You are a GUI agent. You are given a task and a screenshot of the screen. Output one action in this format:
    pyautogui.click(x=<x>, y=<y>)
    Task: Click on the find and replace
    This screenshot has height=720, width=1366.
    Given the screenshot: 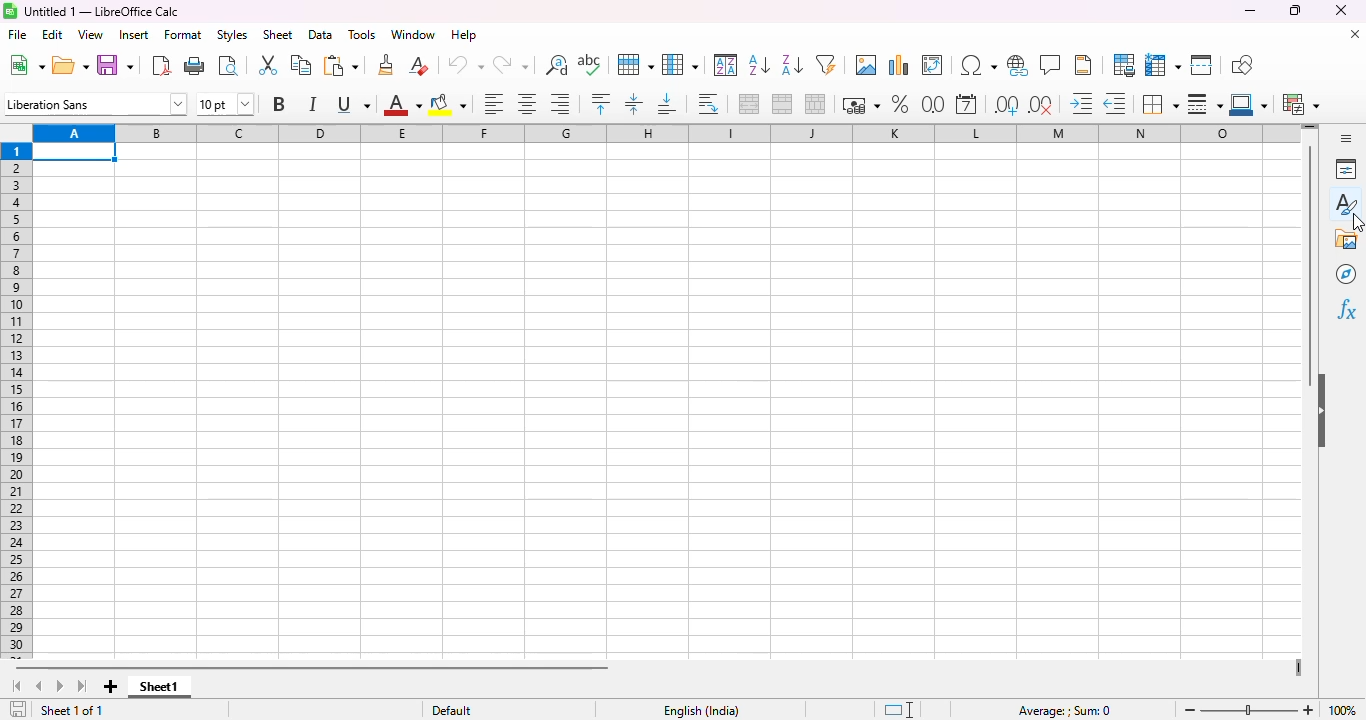 What is the action you would take?
    pyautogui.click(x=557, y=65)
    